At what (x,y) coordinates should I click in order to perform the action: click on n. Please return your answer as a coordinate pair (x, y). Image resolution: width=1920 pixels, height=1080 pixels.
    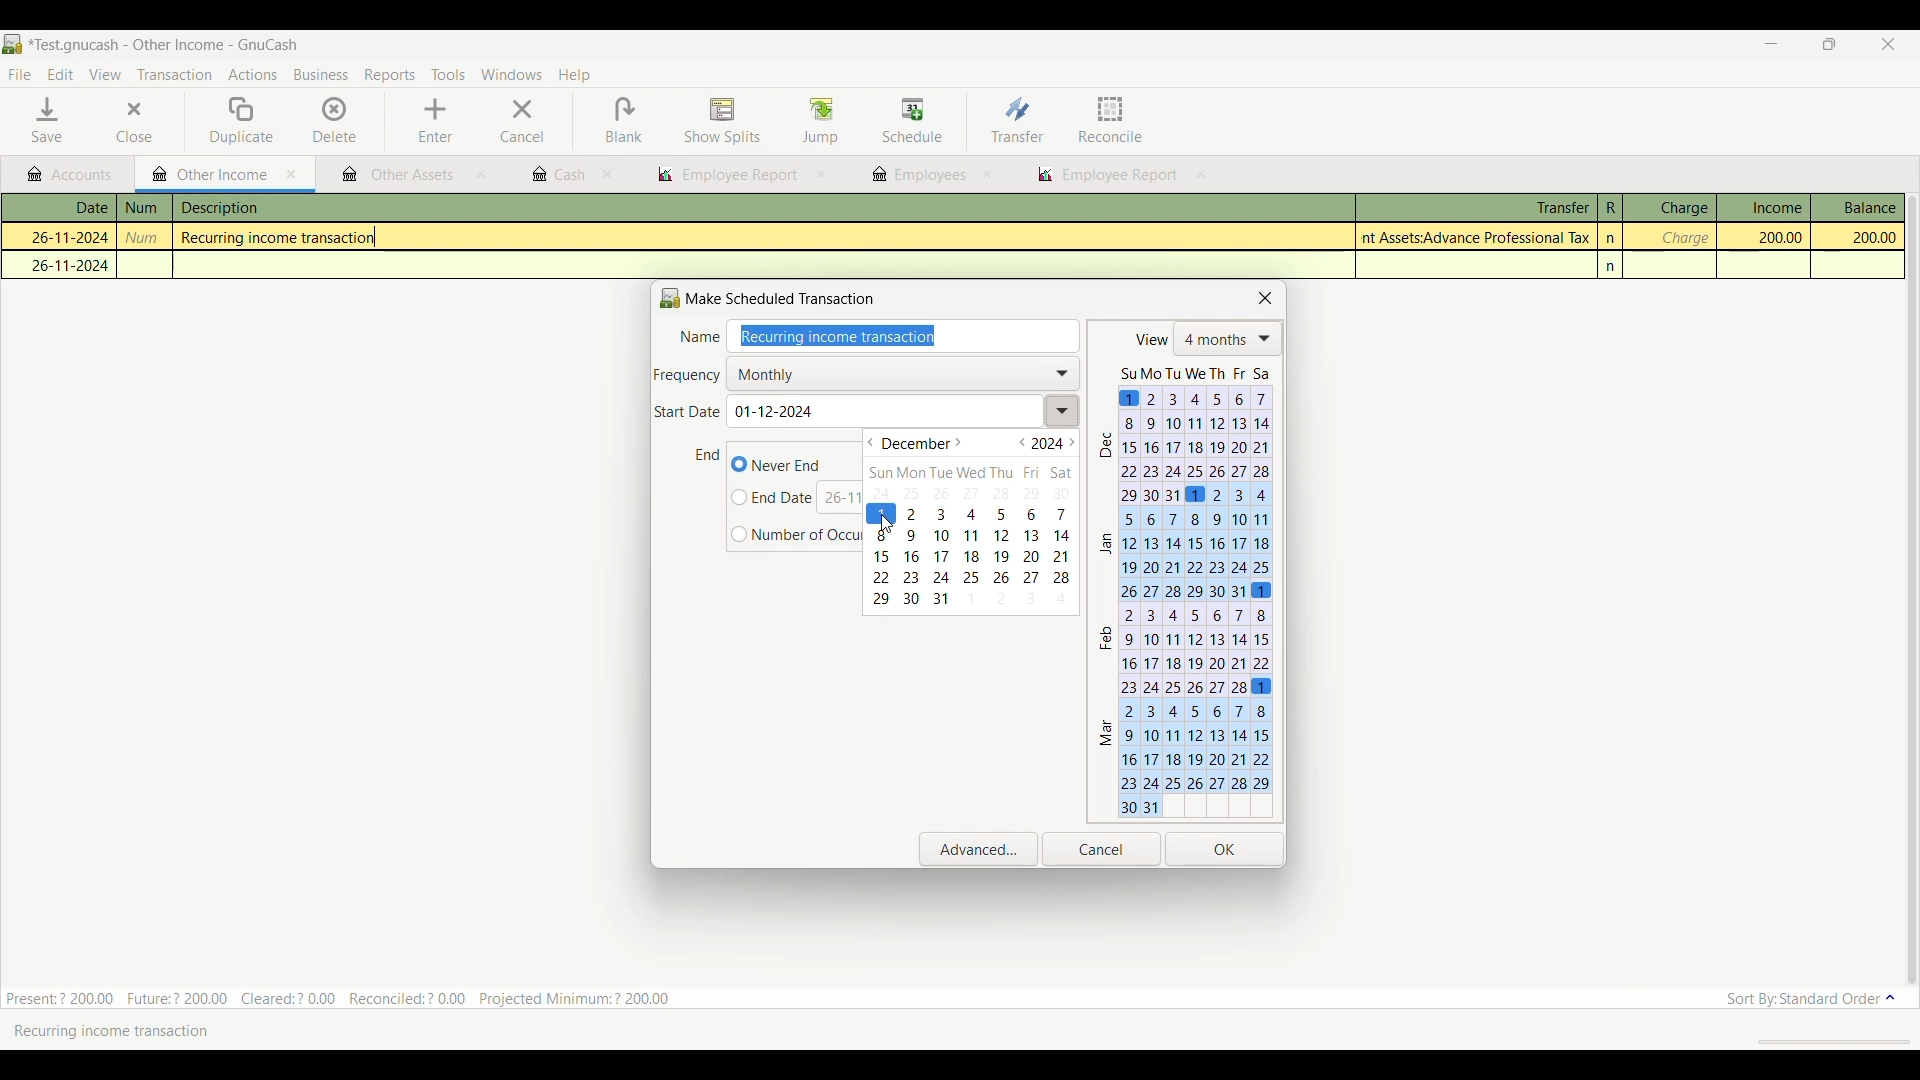
    Looking at the image, I should click on (1613, 267).